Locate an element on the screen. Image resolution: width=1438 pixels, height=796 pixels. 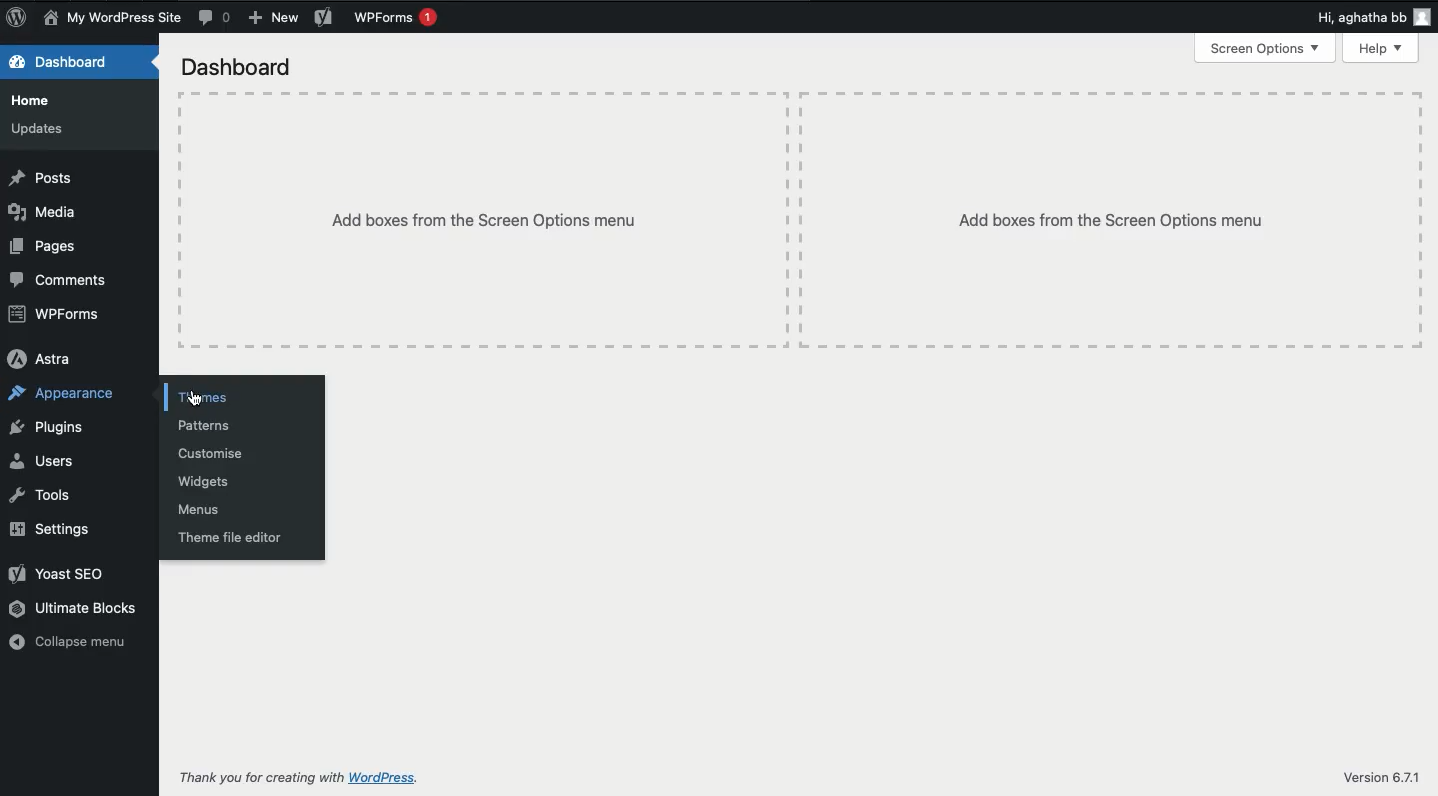
Yoast SEO is located at coordinates (58, 573).